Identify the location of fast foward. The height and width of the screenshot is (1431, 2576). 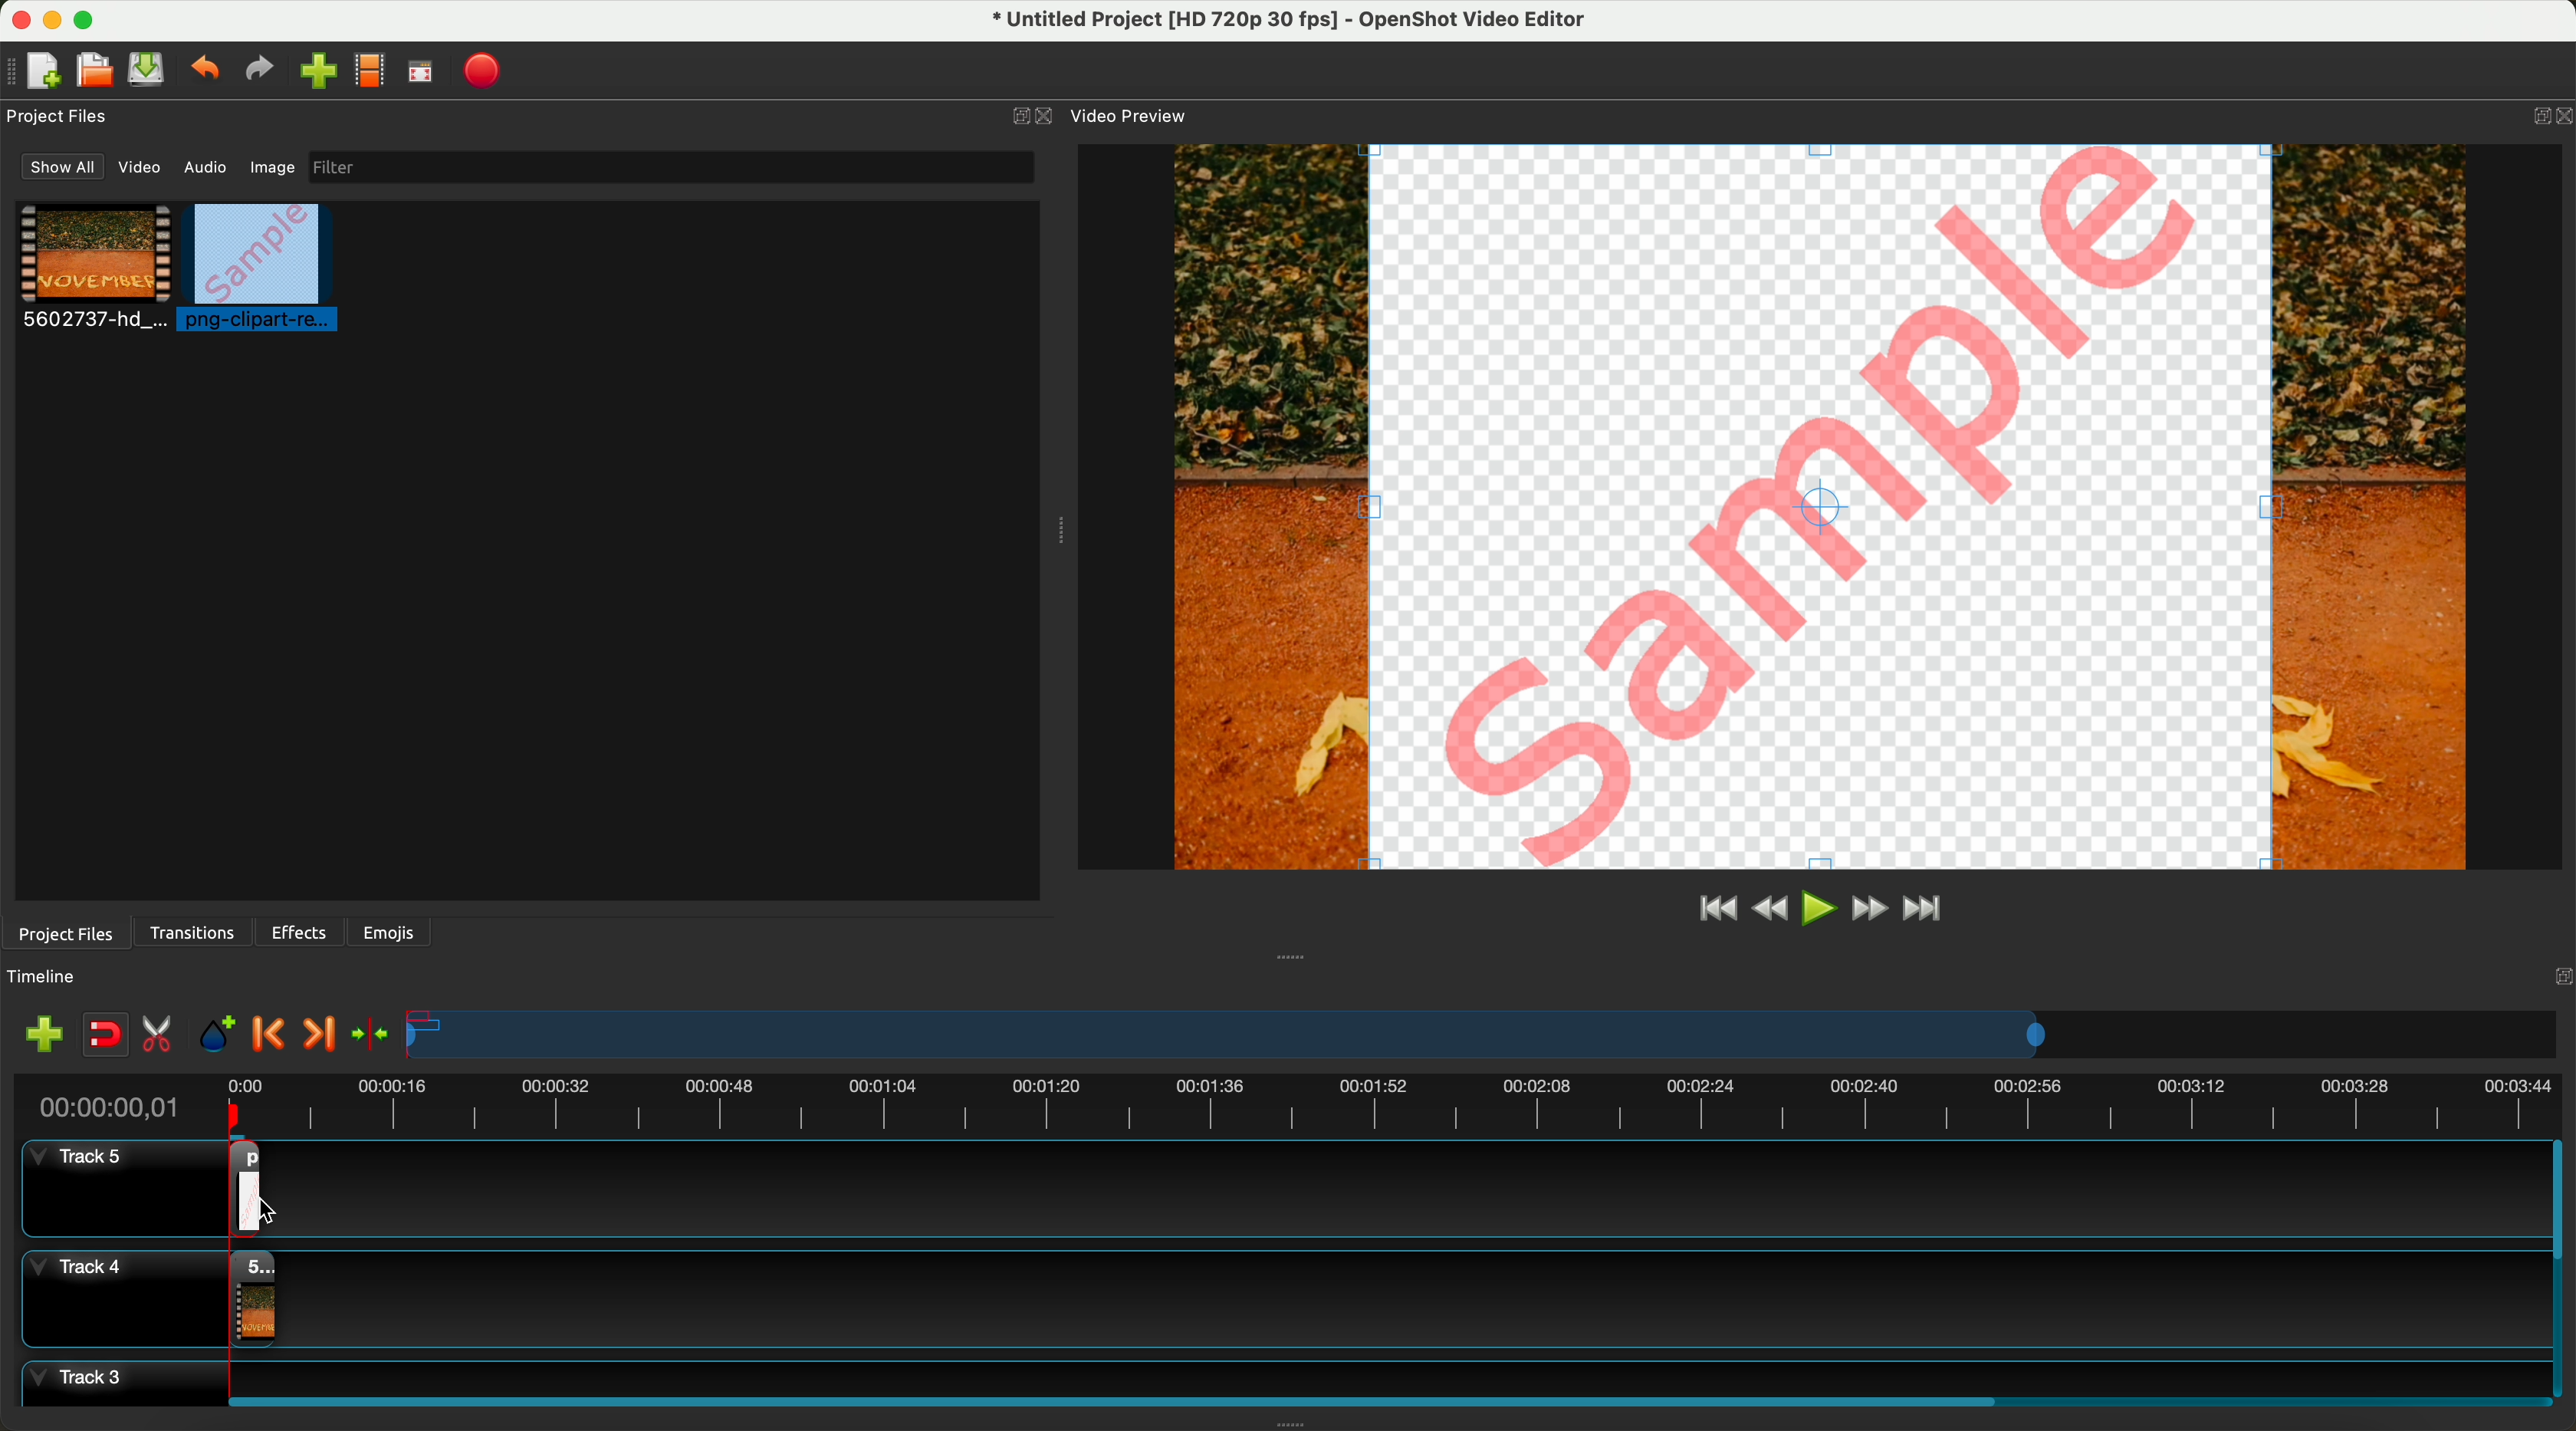
(1867, 911).